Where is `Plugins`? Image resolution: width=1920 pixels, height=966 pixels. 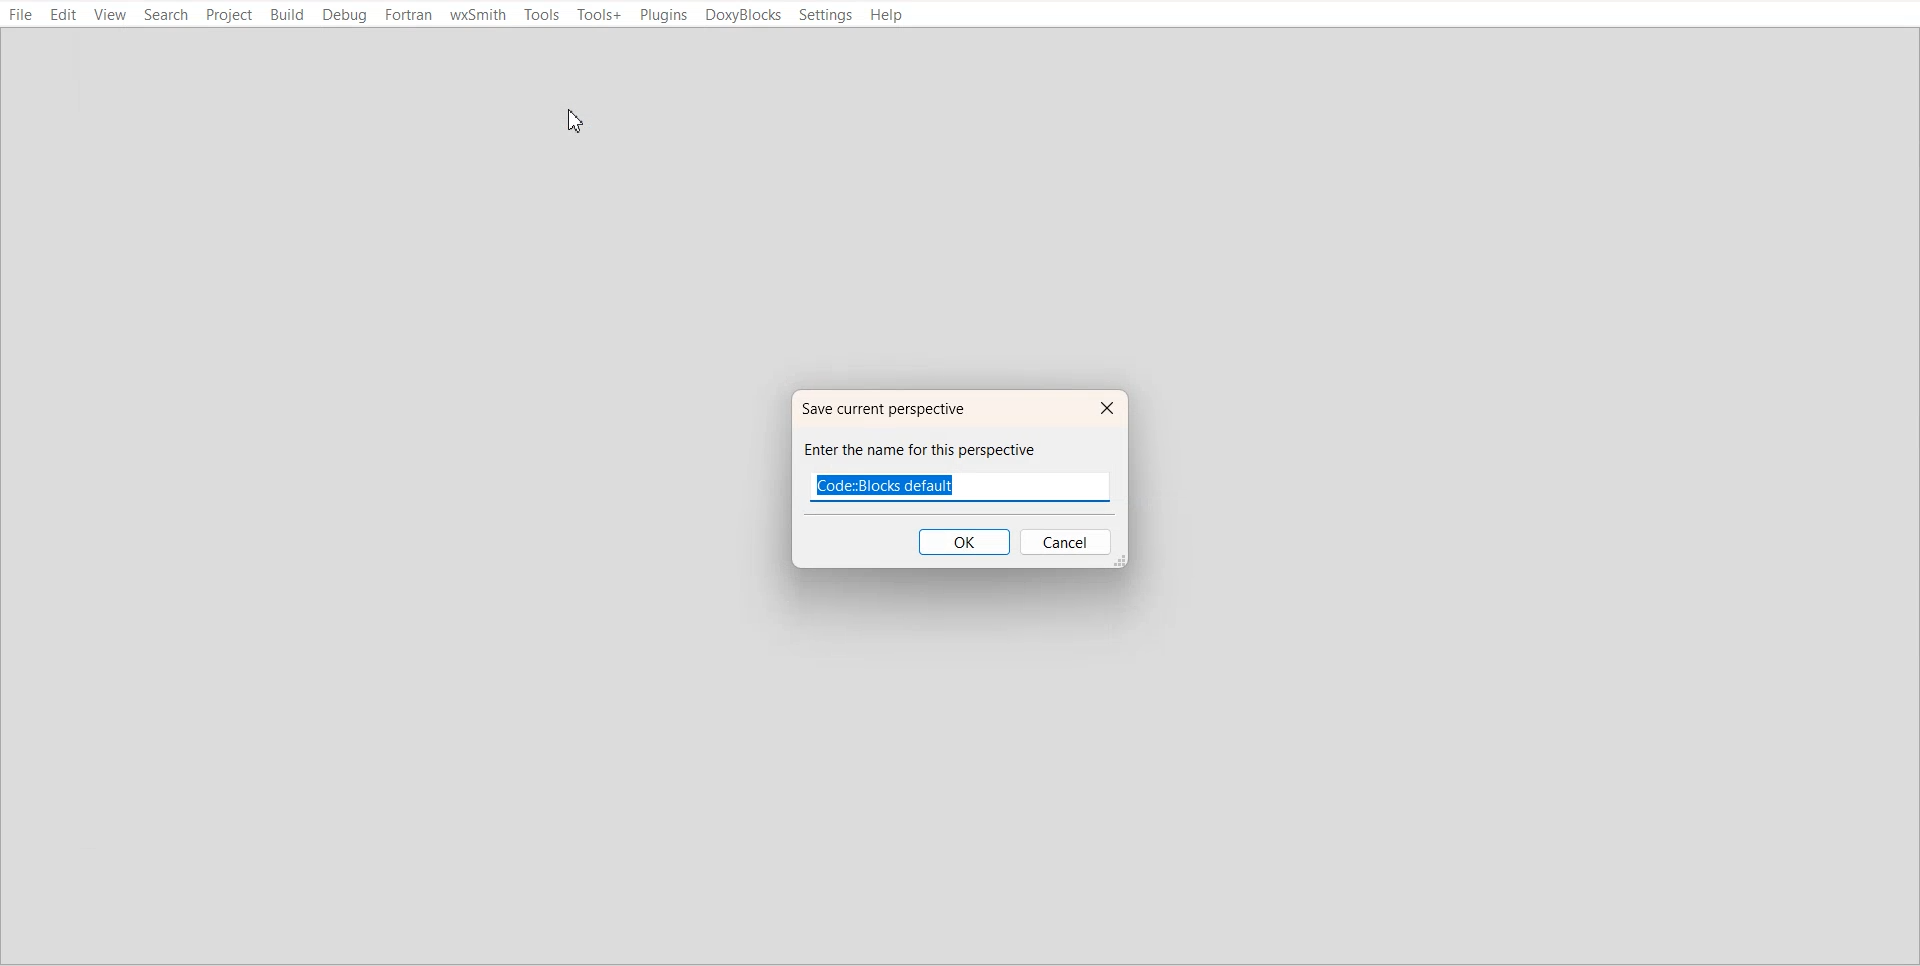
Plugins is located at coordinates (662, 16).